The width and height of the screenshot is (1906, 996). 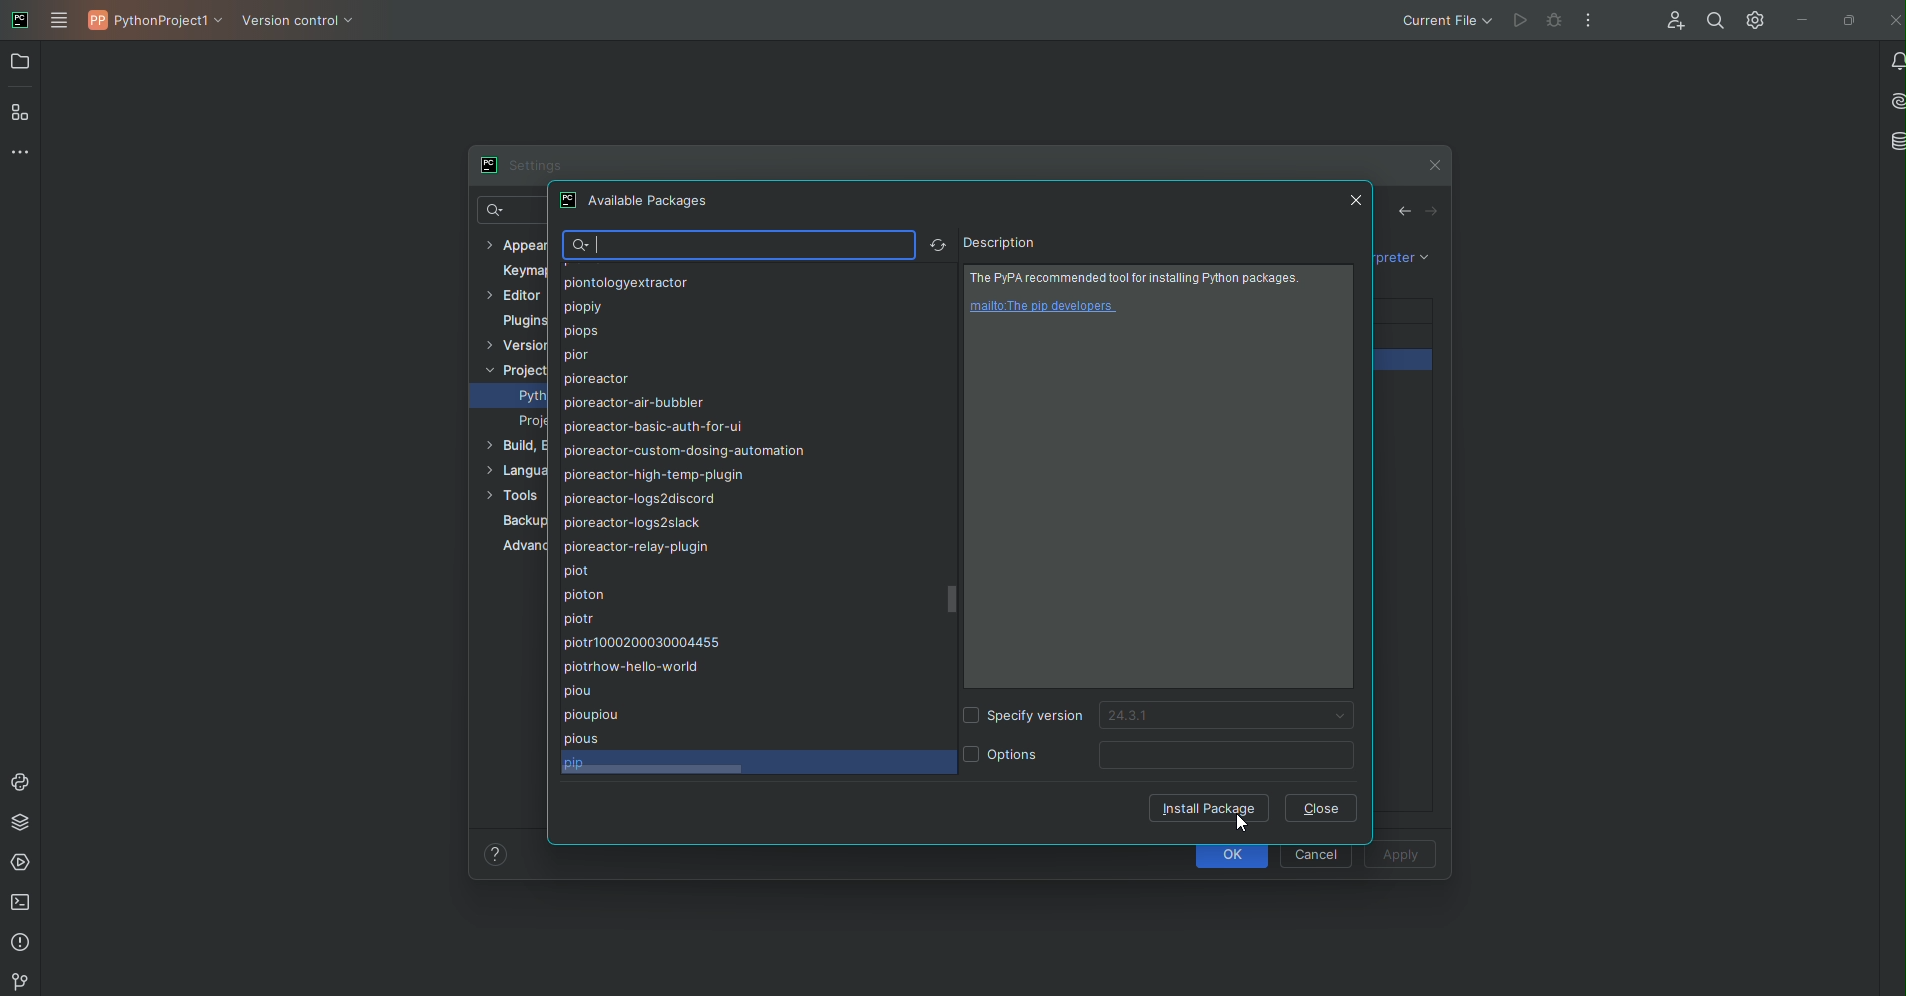 I want to click on pior, so click(x=588, y=357).